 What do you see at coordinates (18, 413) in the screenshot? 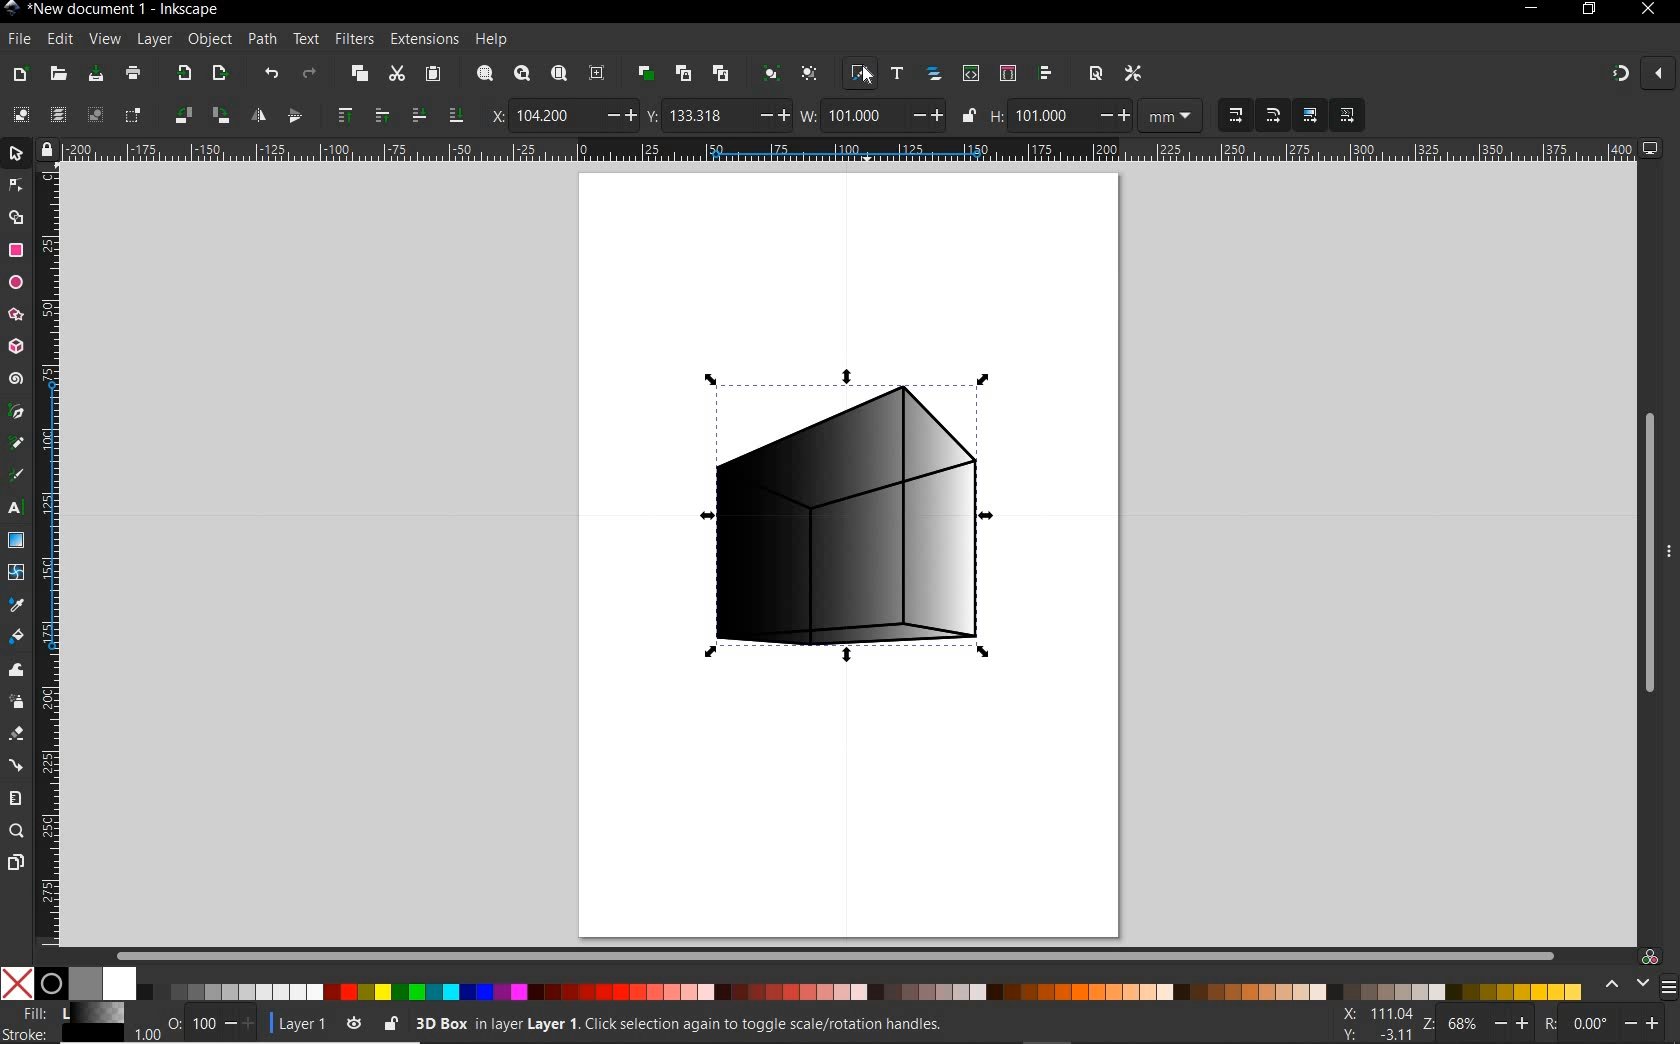
I see `PEN TOOL` at bounding box center [18, 413].